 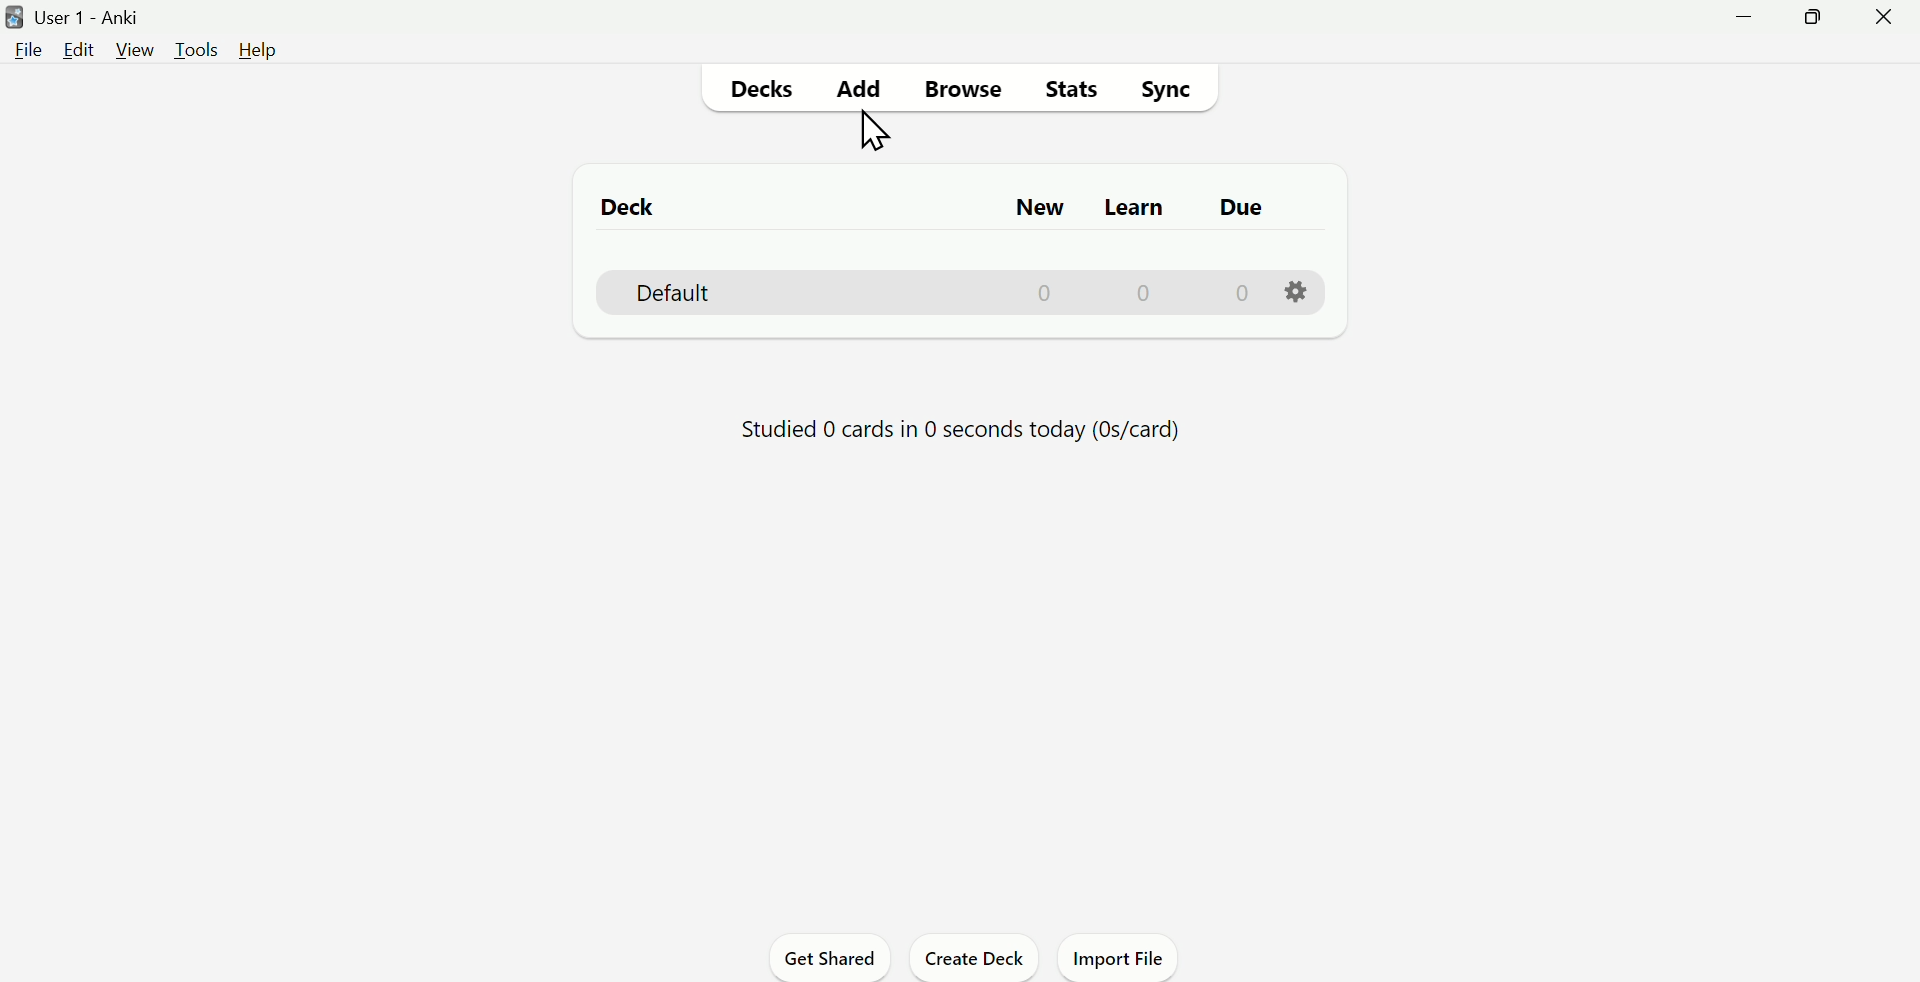 I want to click on Stats, so click(x=1072, y=93).